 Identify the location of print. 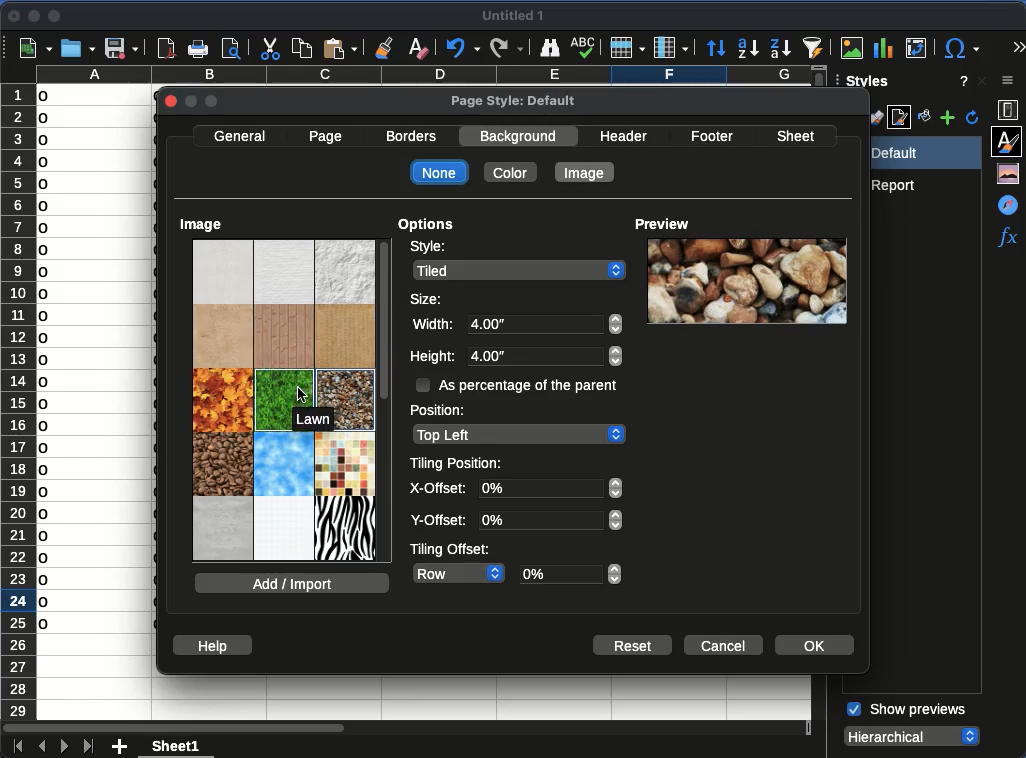
(198, 49).